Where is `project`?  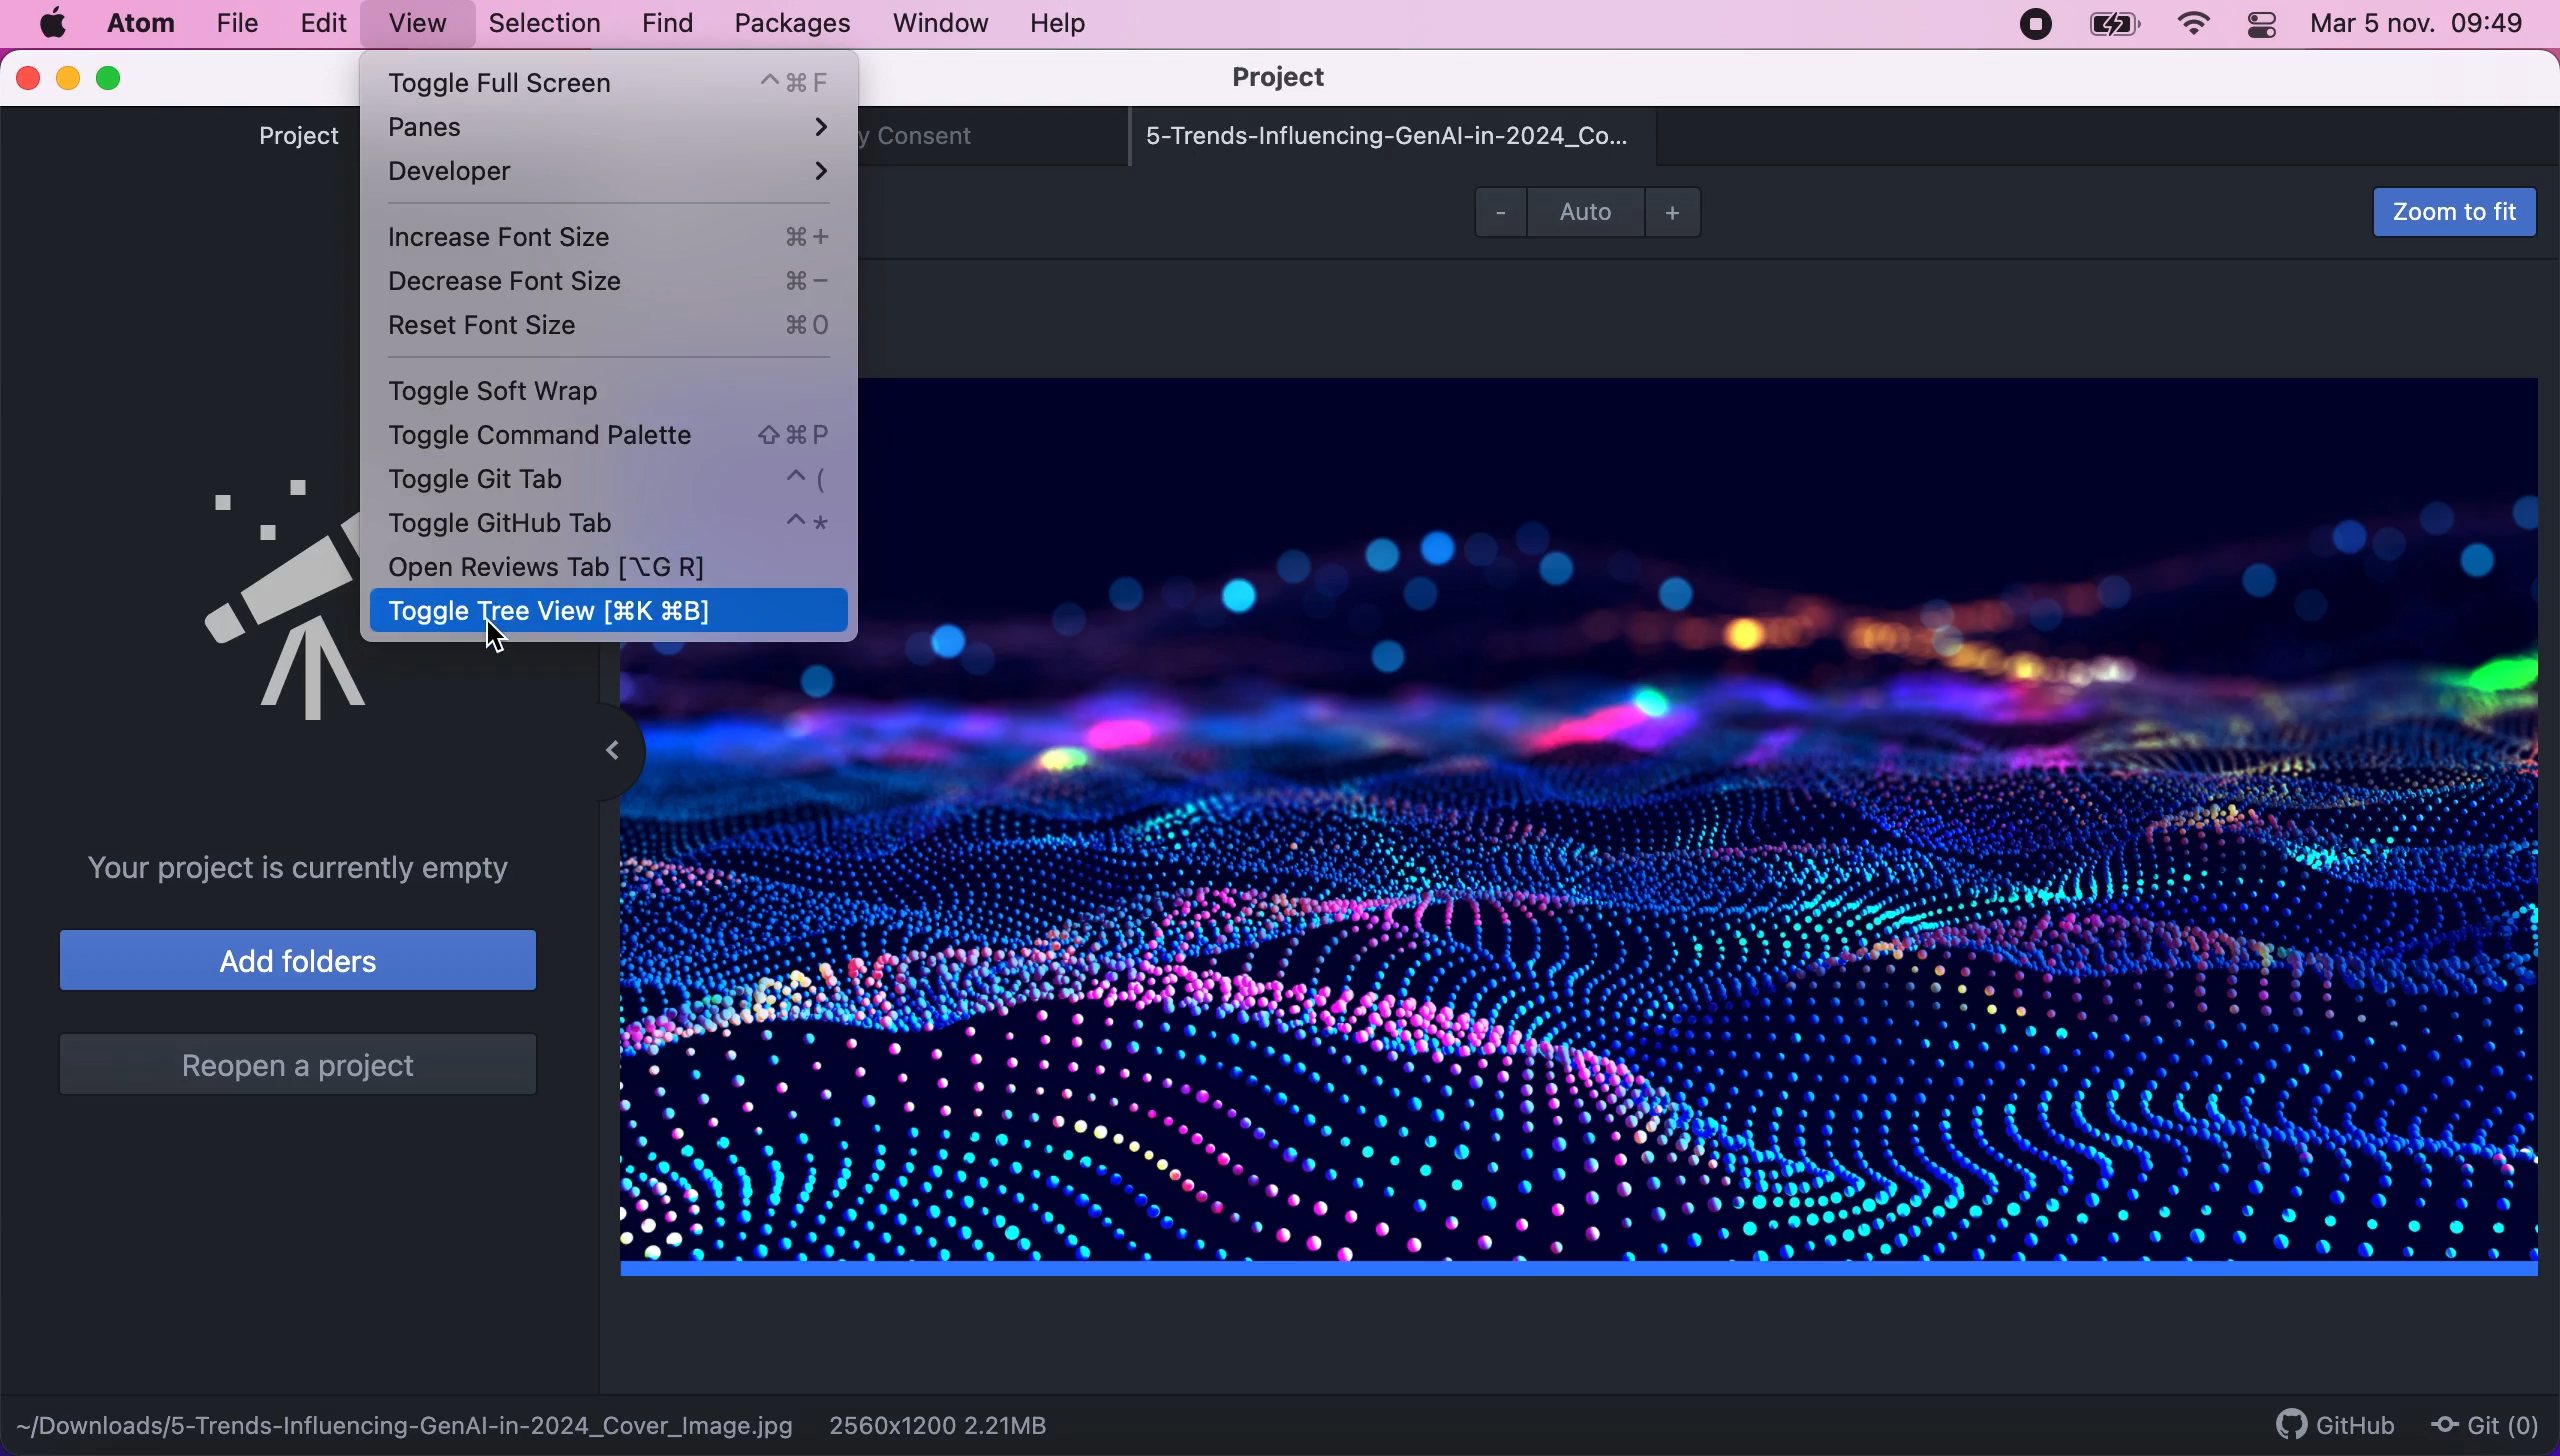
project is located at coordinates (1288, 81).